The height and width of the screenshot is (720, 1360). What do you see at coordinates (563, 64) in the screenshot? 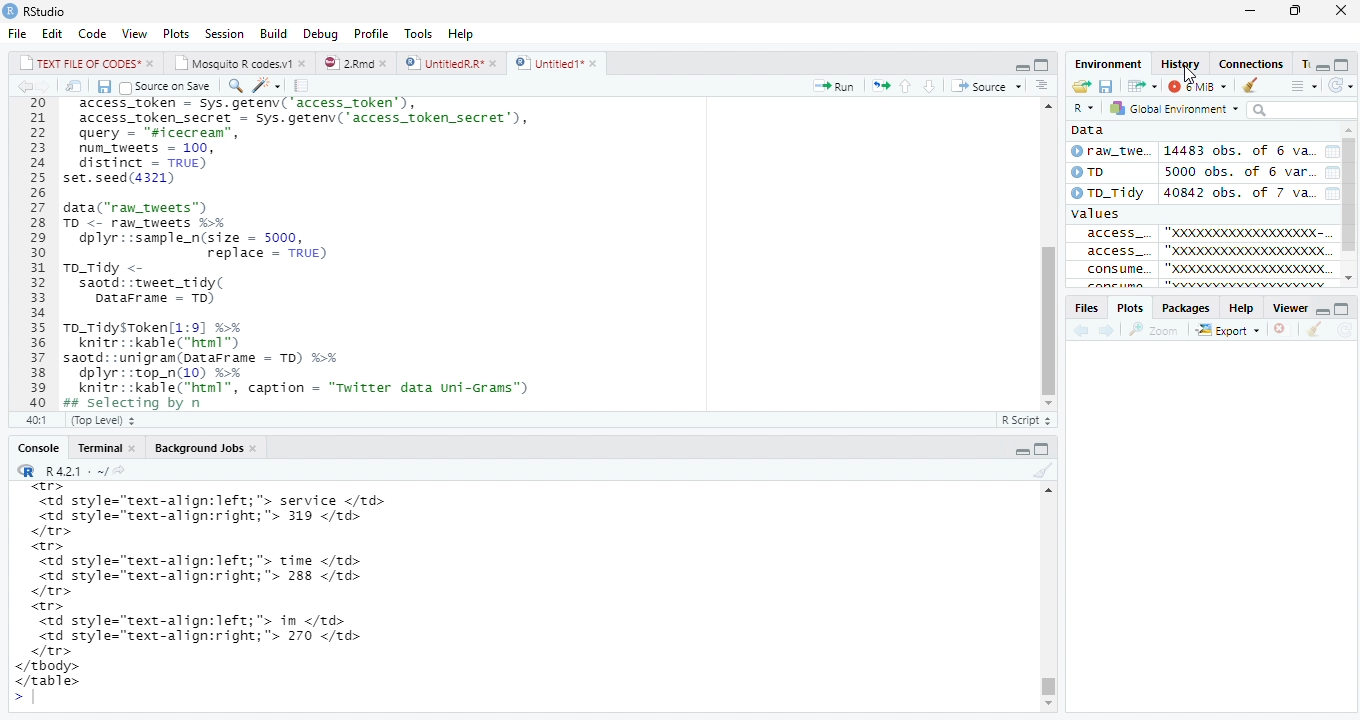
I see `©) Untitied1*` at bounding box center [563, 64].